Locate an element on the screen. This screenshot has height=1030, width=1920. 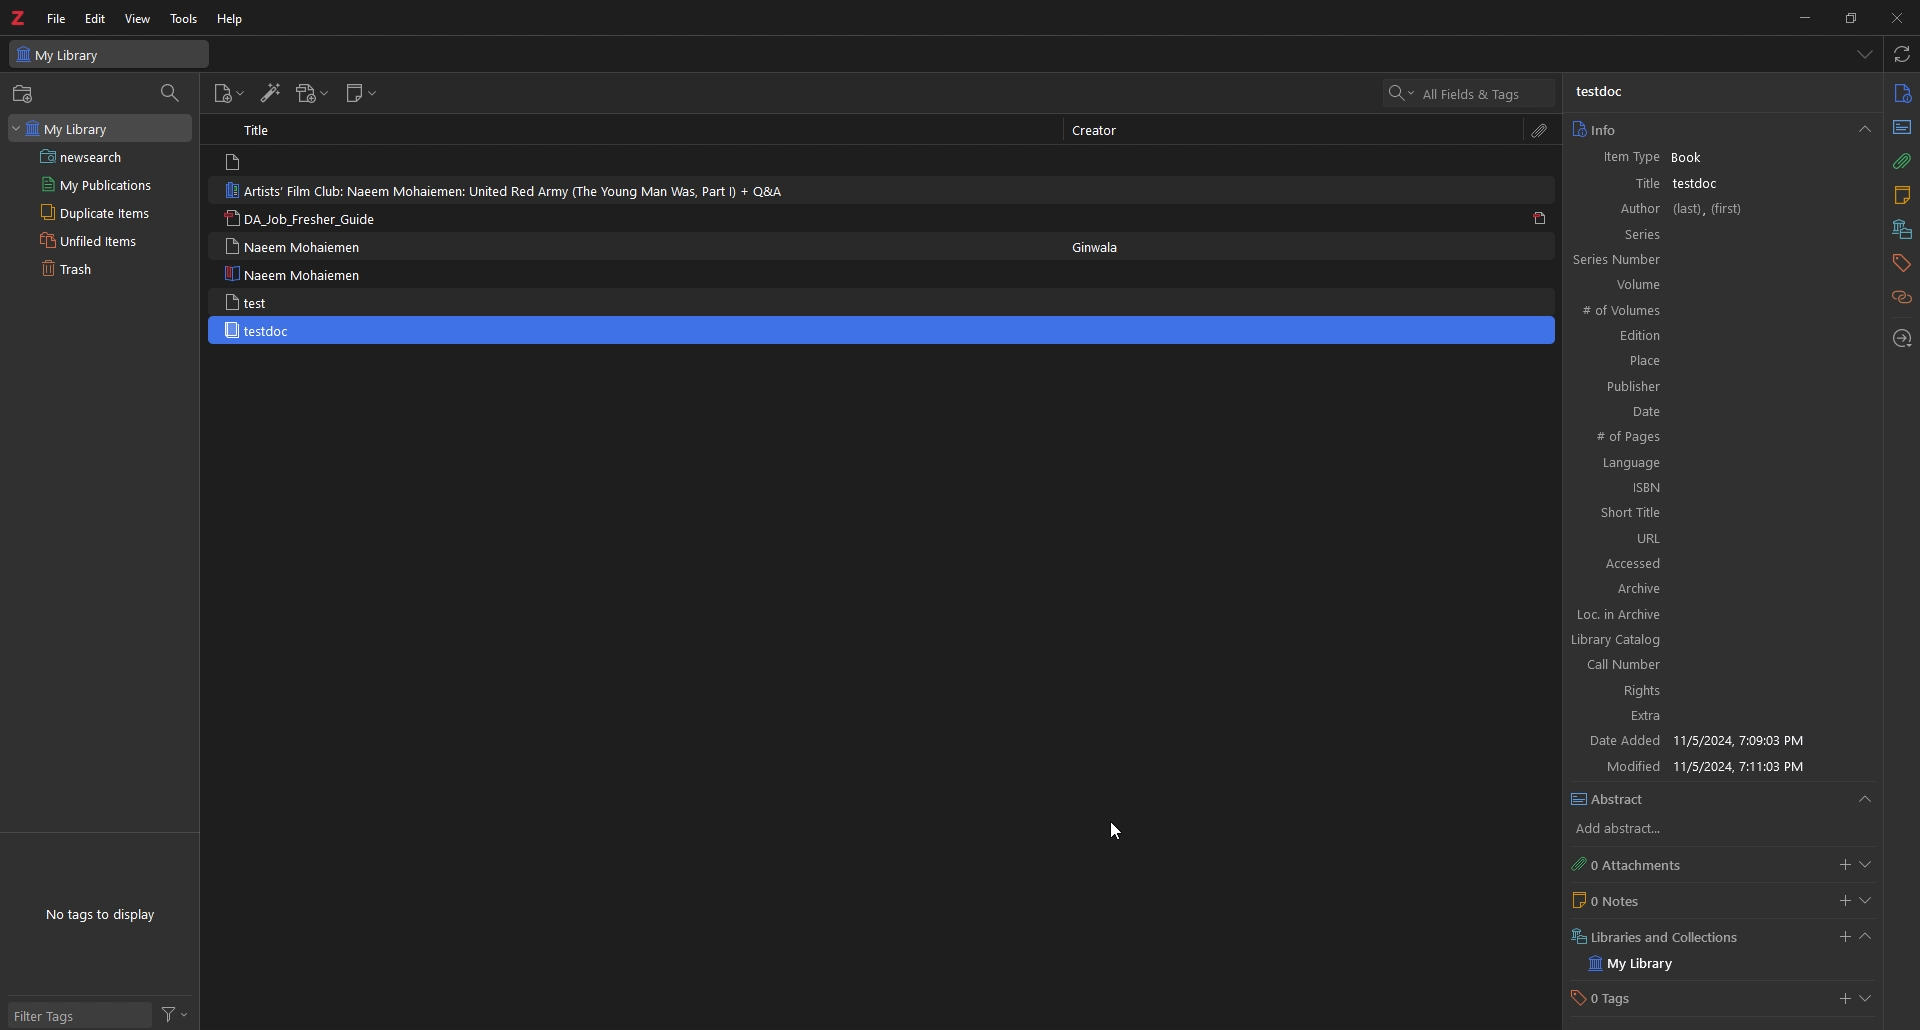
info is located at coordinates (1720, 129).